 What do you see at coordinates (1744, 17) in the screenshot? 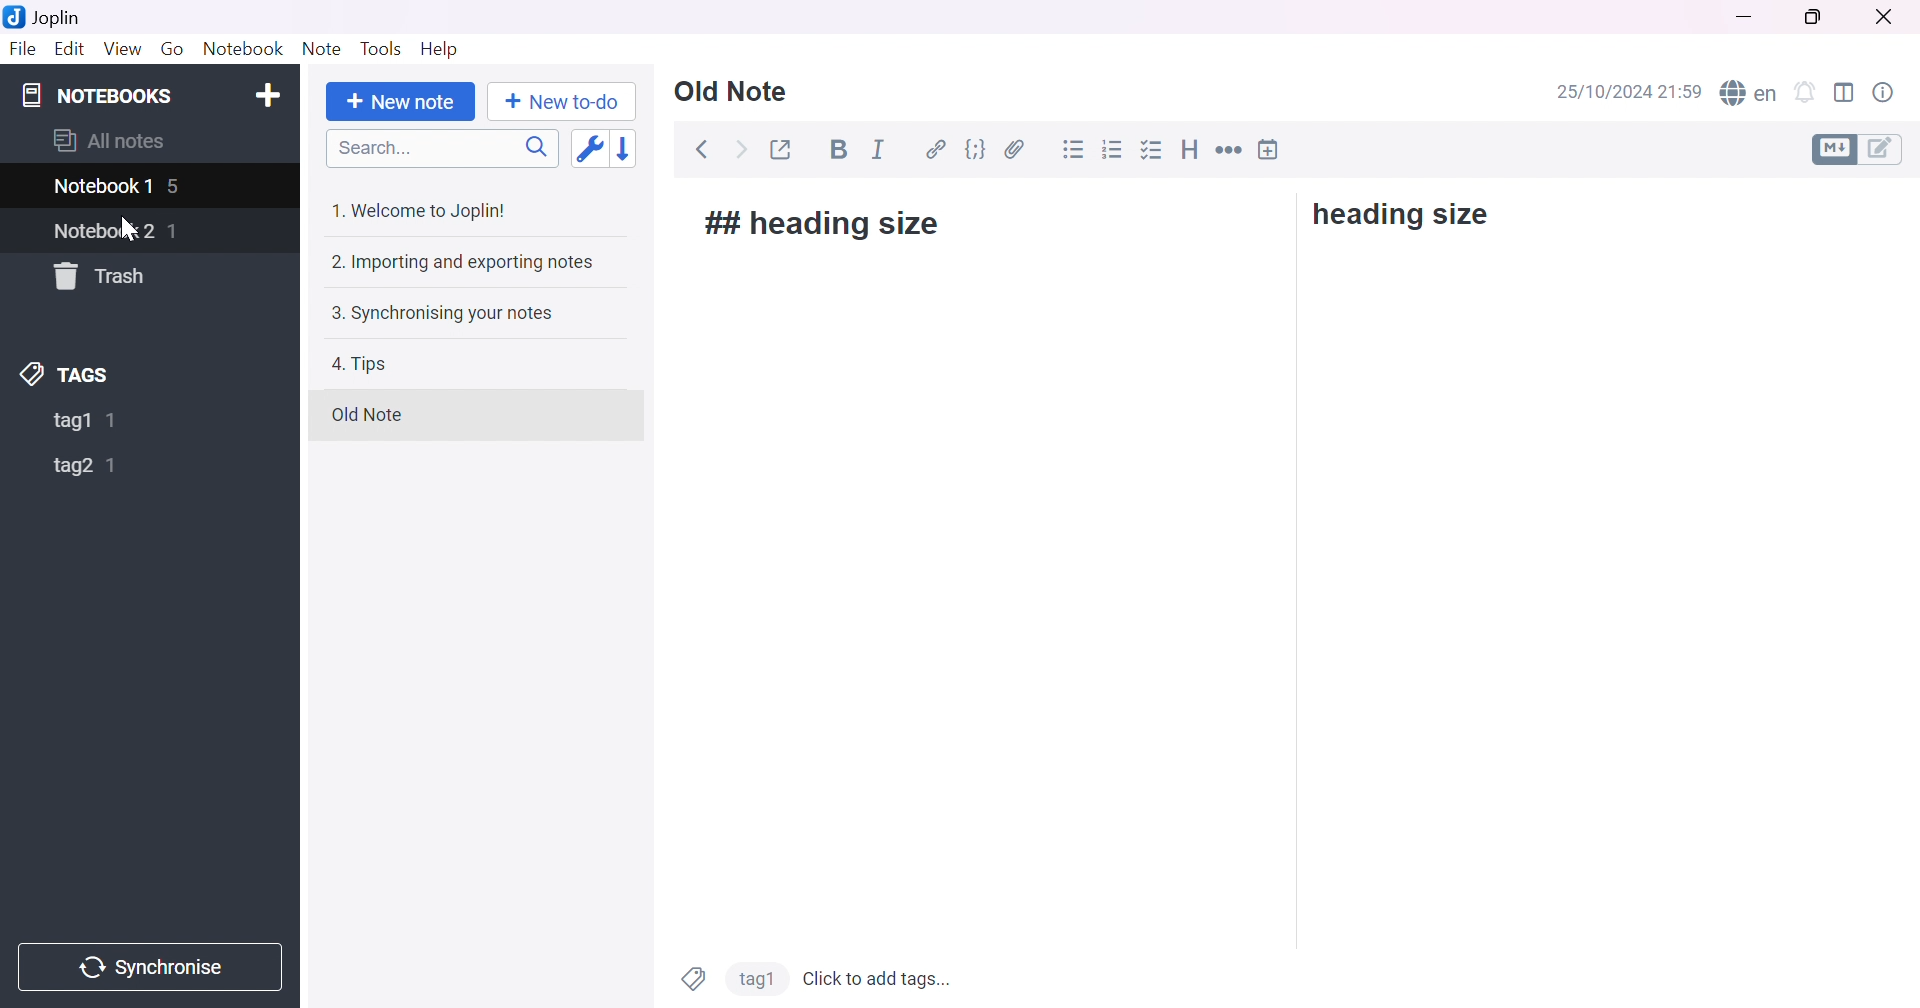
I see `Minimize` at bounding box center [1744, 17].